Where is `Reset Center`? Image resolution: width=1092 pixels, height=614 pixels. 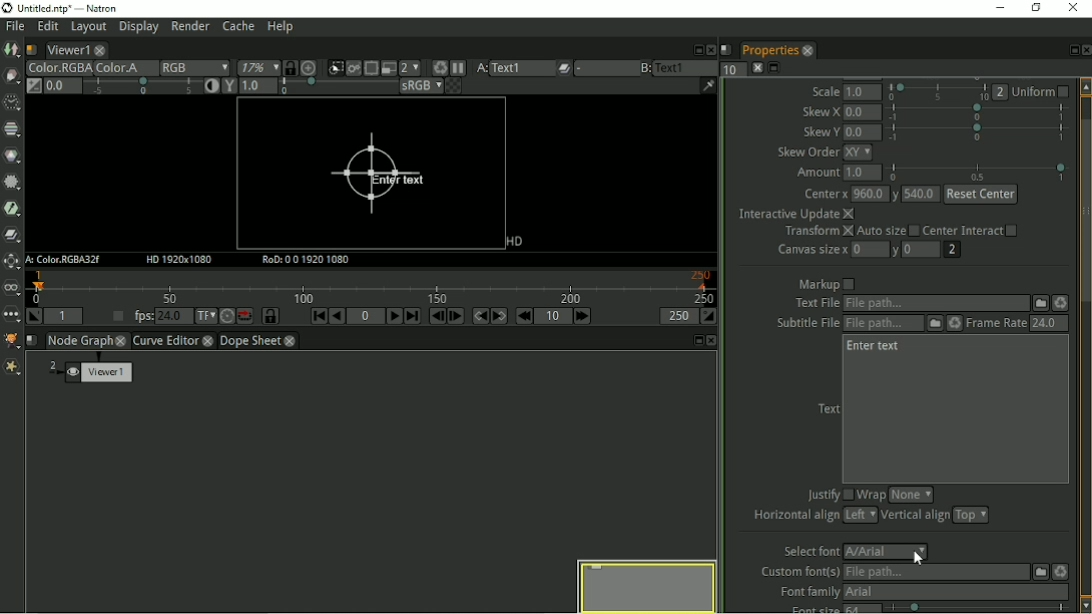 Reset Center is located at coordinates (981, 194).